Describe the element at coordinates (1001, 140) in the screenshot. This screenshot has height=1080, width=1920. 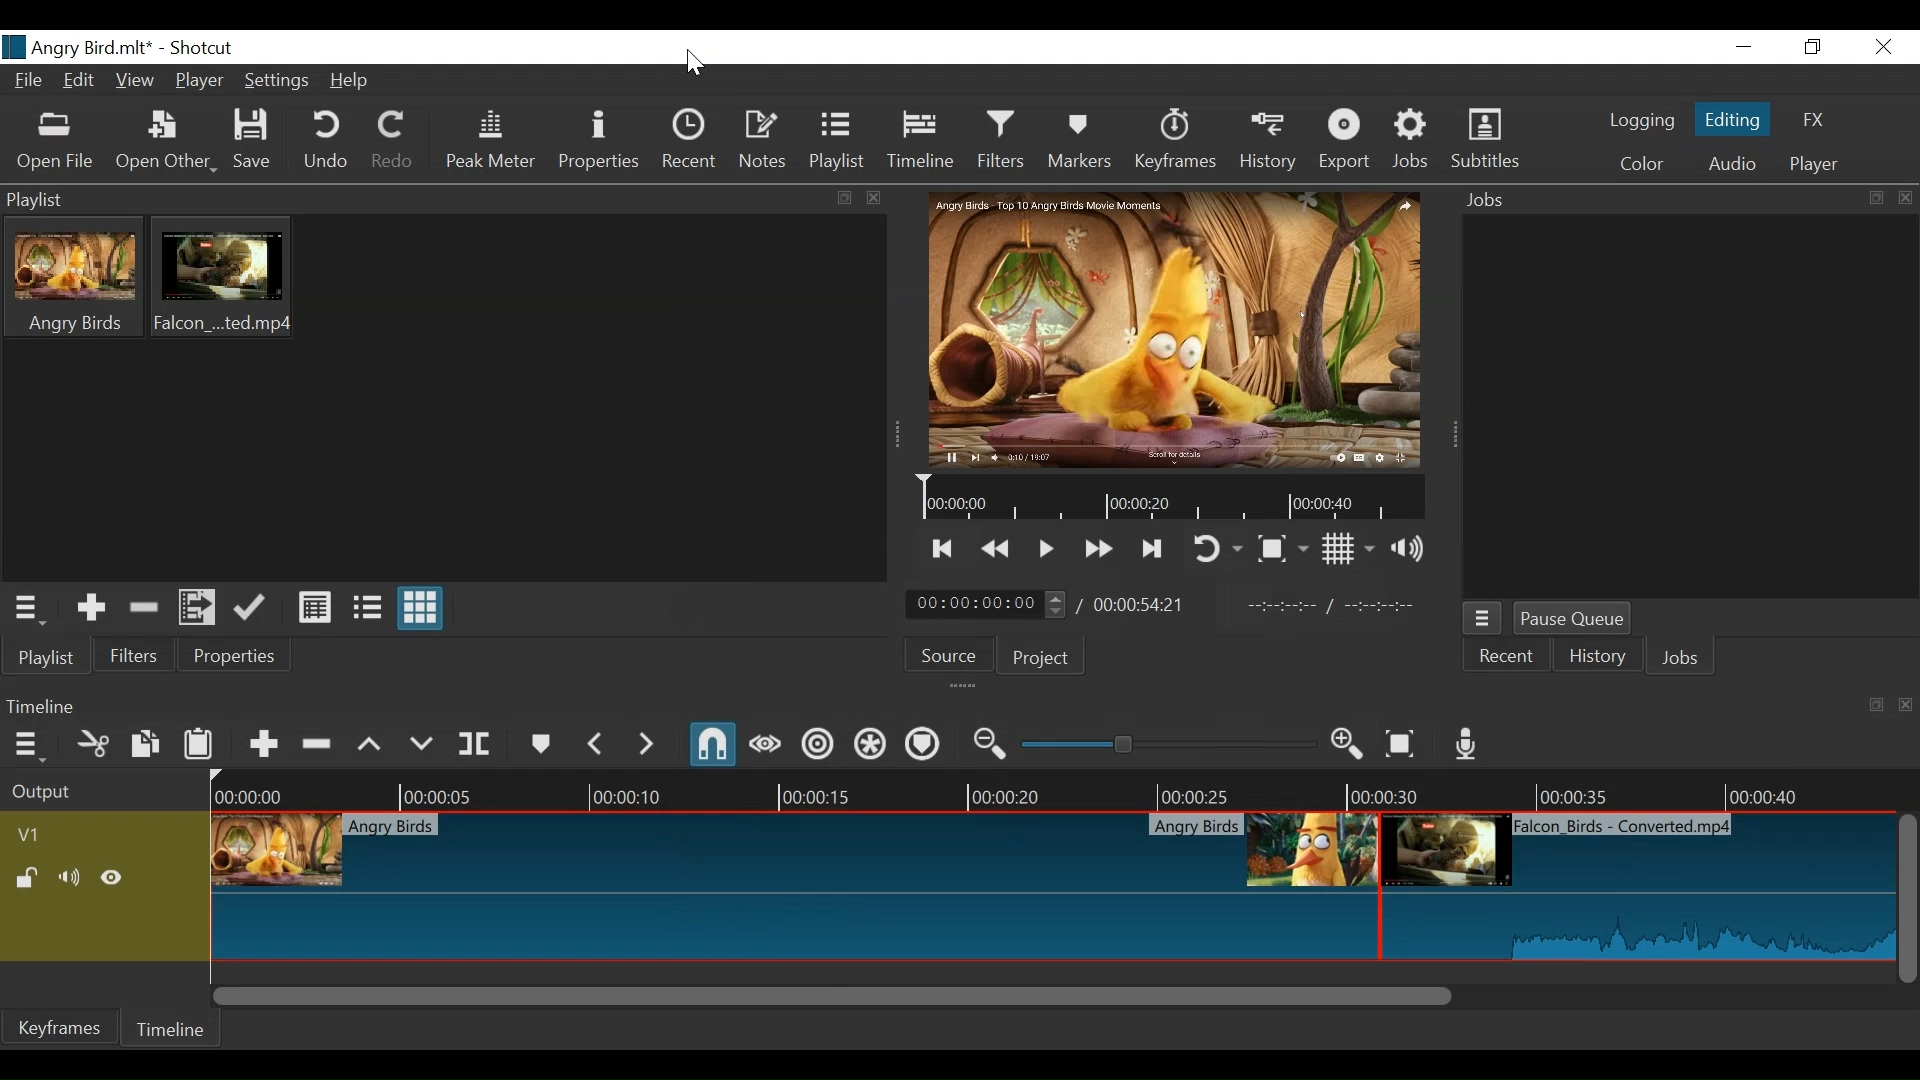
I see `Filters` at that location.